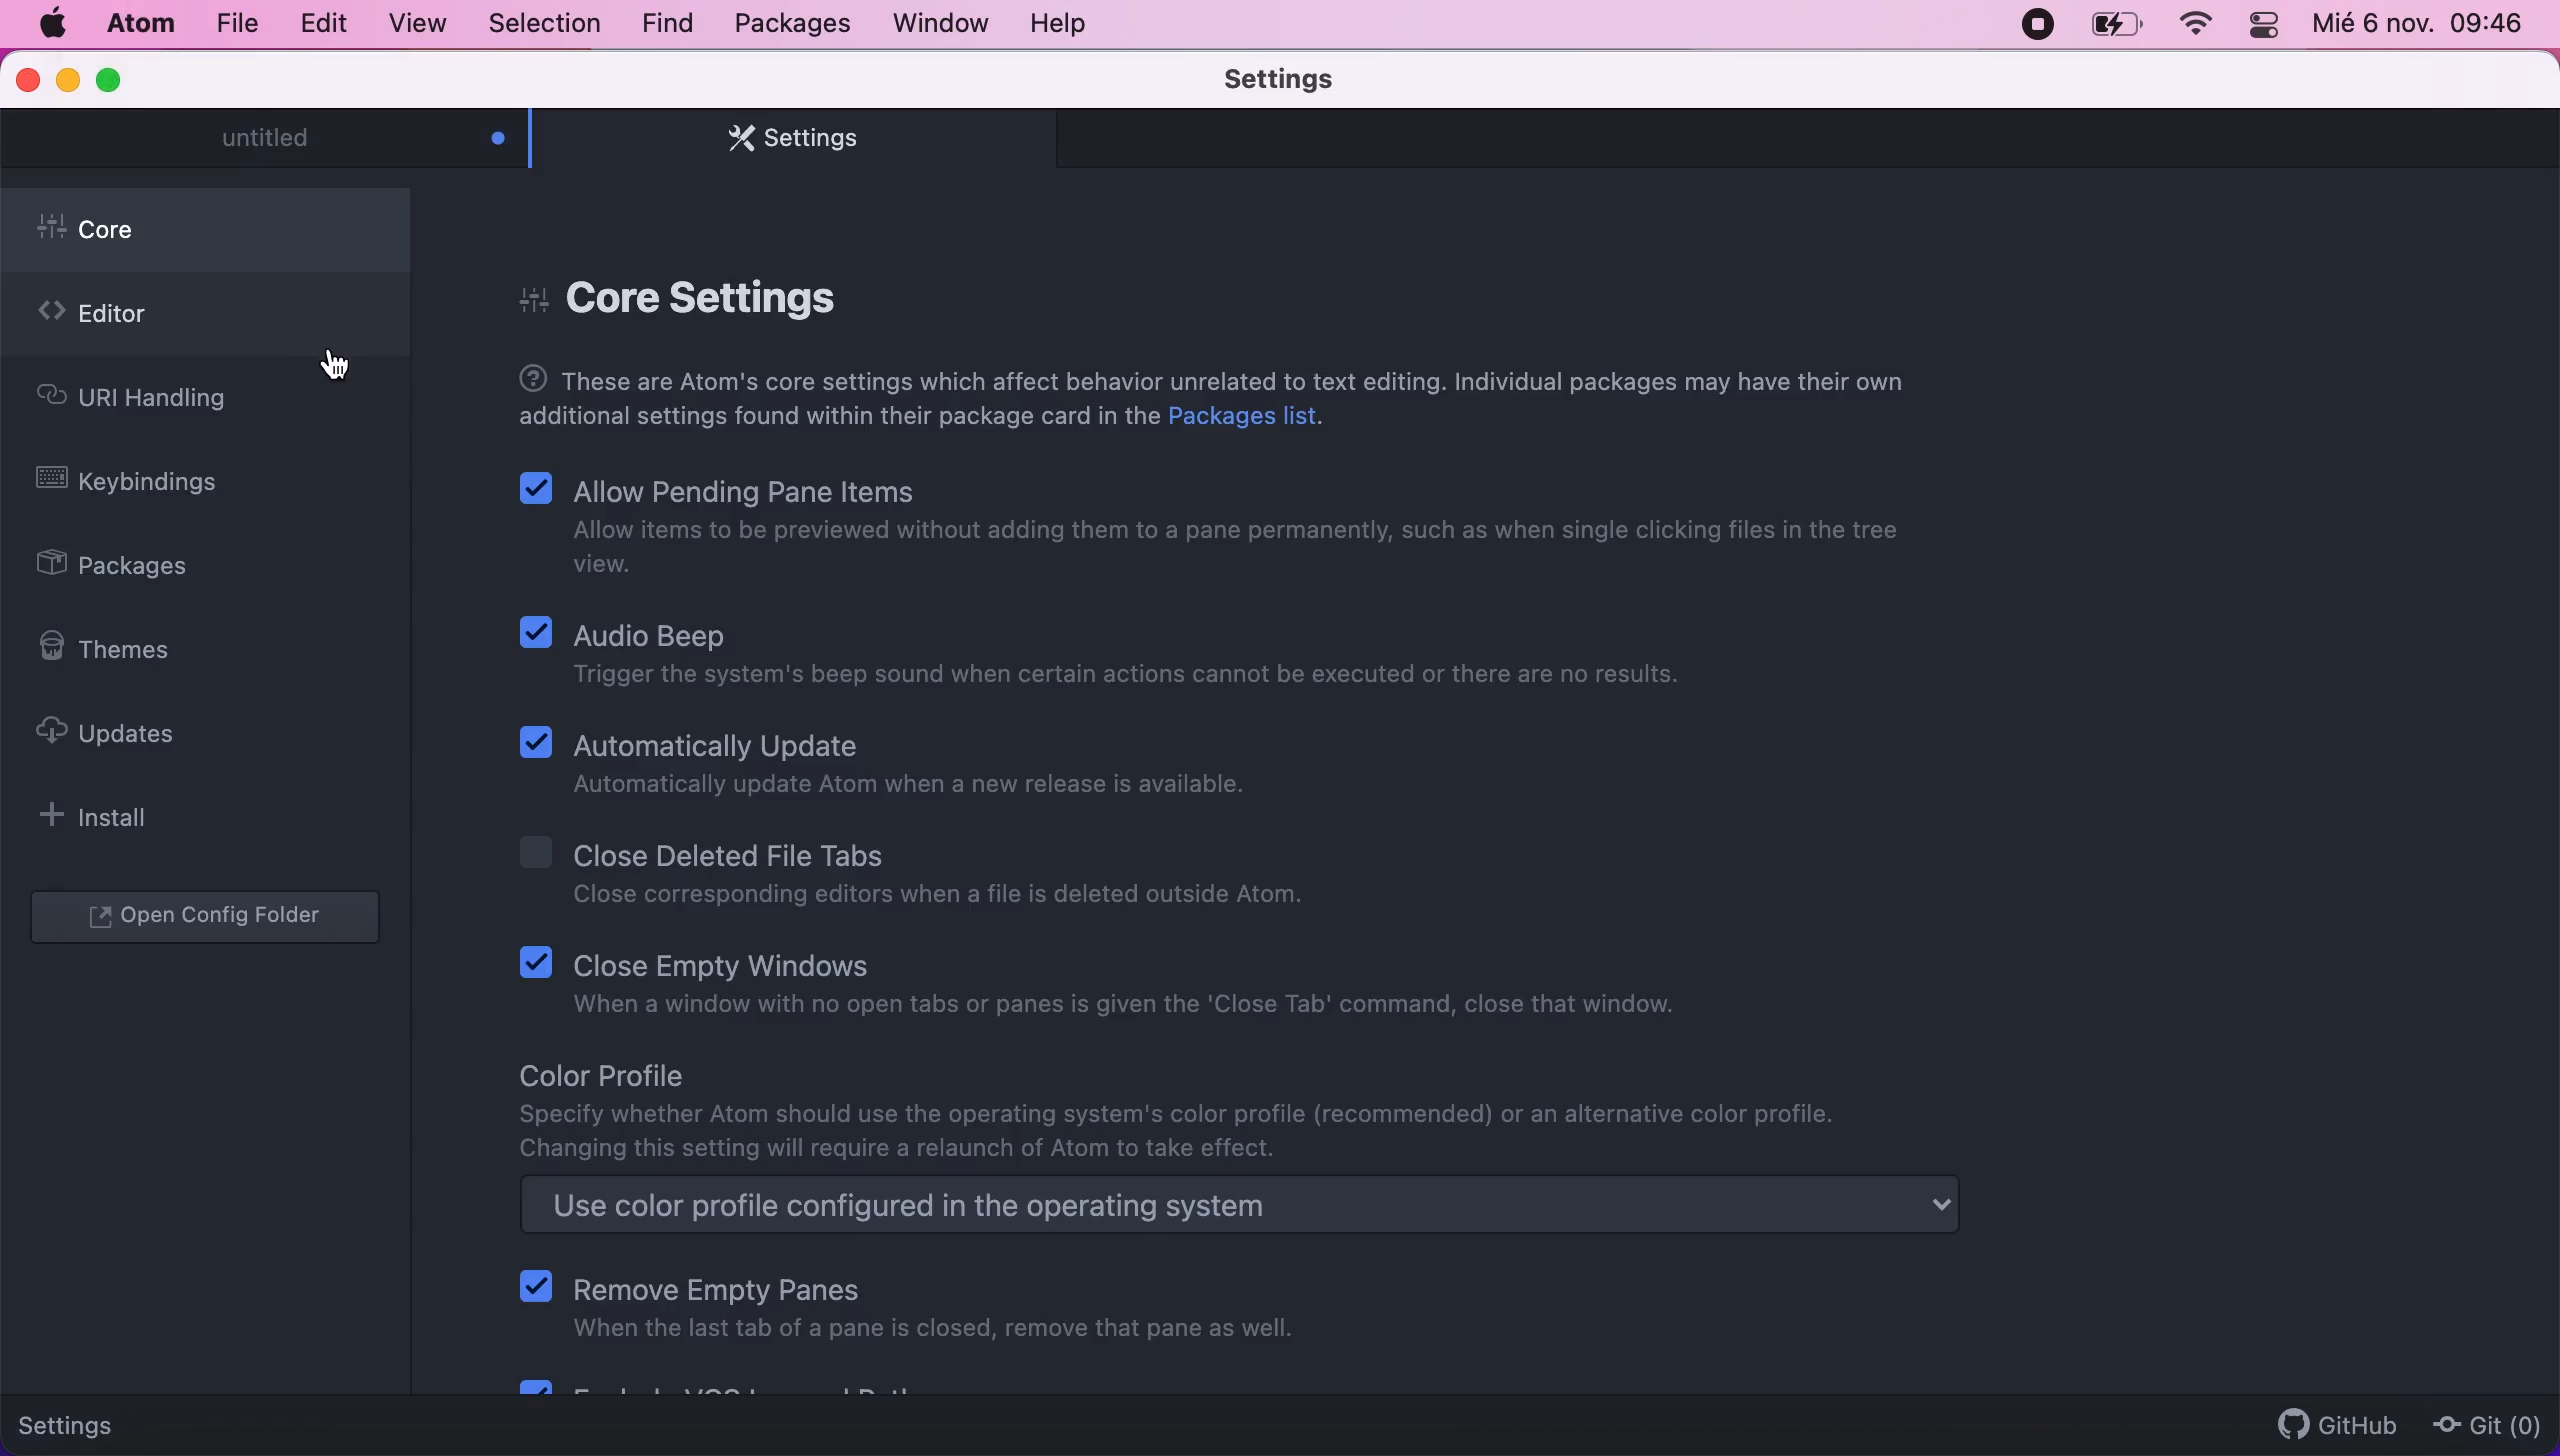 The height and width of the screenshot is (1456, 2560). I want to click on cursor, so click(332, 364).